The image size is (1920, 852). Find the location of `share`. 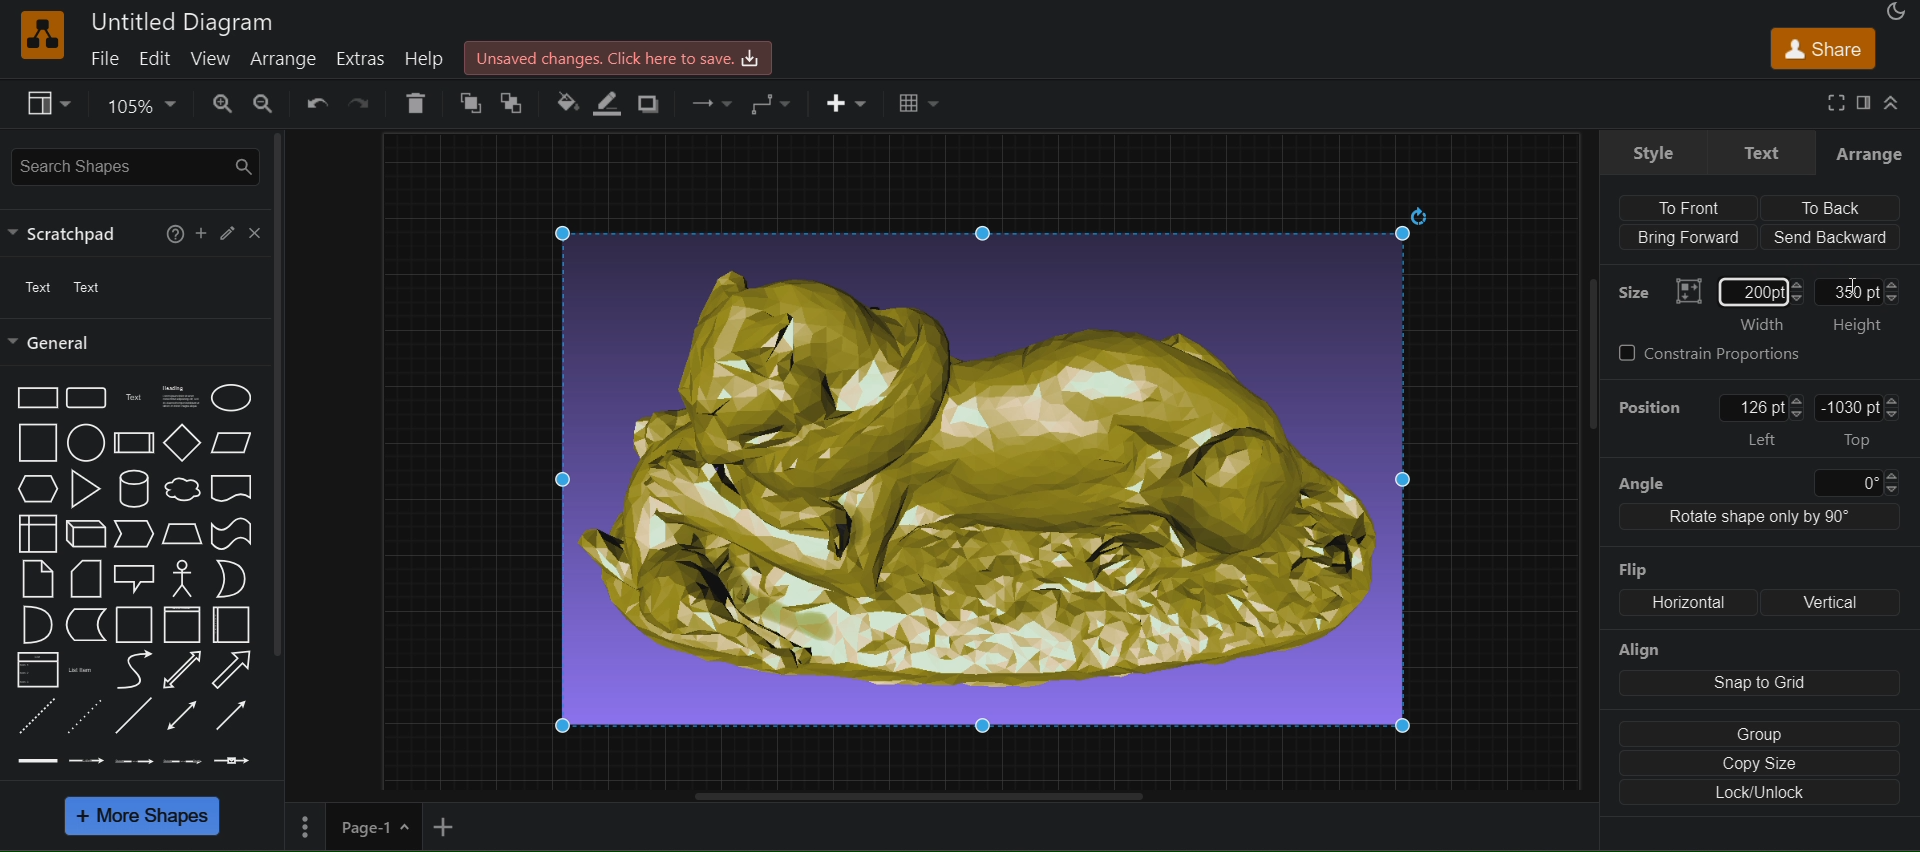

share is located at coordinates (1820, 48).